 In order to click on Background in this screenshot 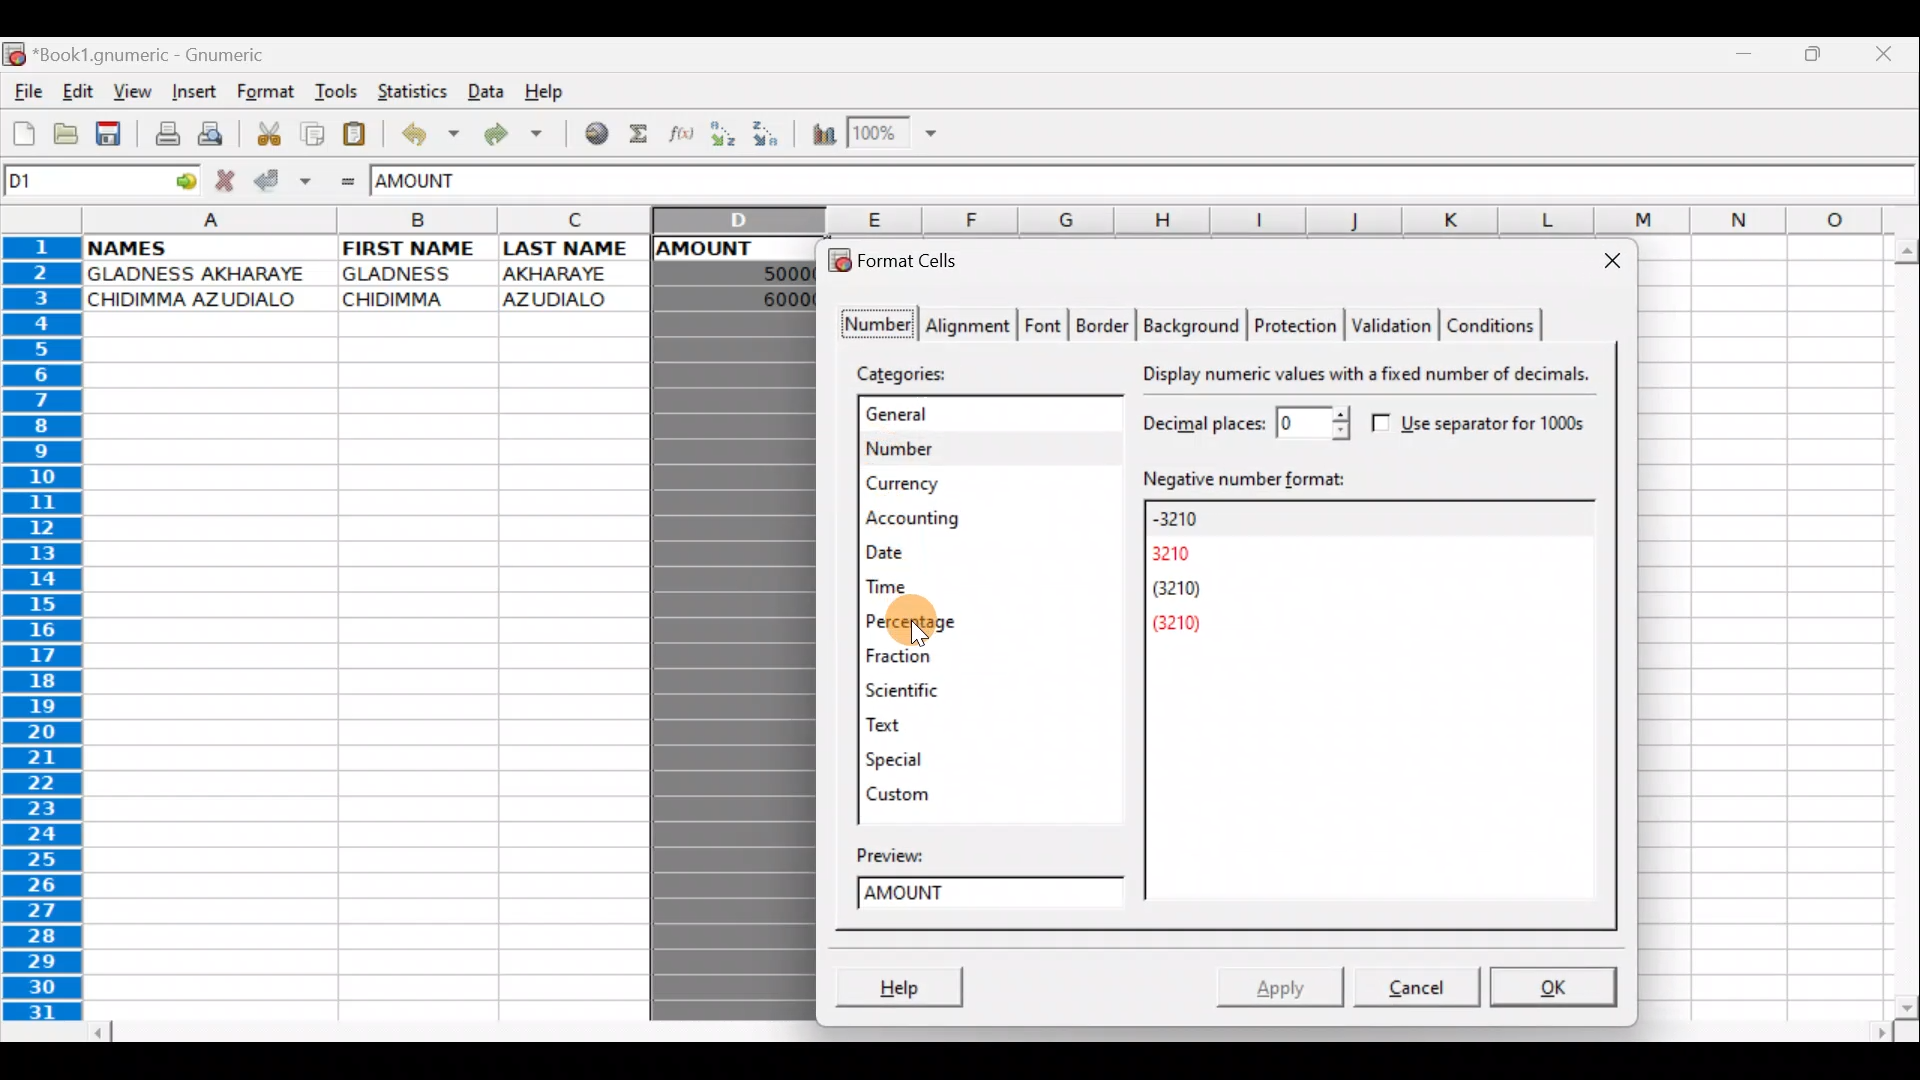, I will do `click(1194, 324)`.